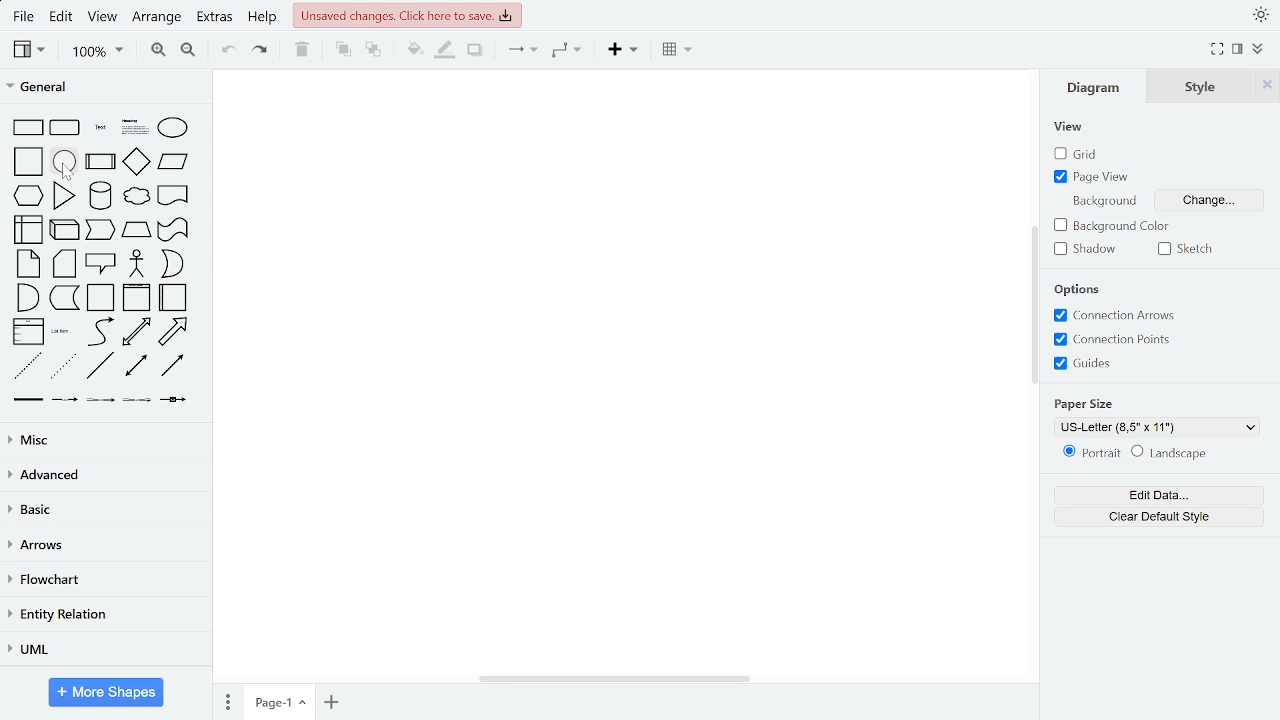 The height and width of the screenshot is (720, 1280). What do you see at coordinates (1265, 86) in the screenshot?
I see `close` at bounding box center [1265, 86].